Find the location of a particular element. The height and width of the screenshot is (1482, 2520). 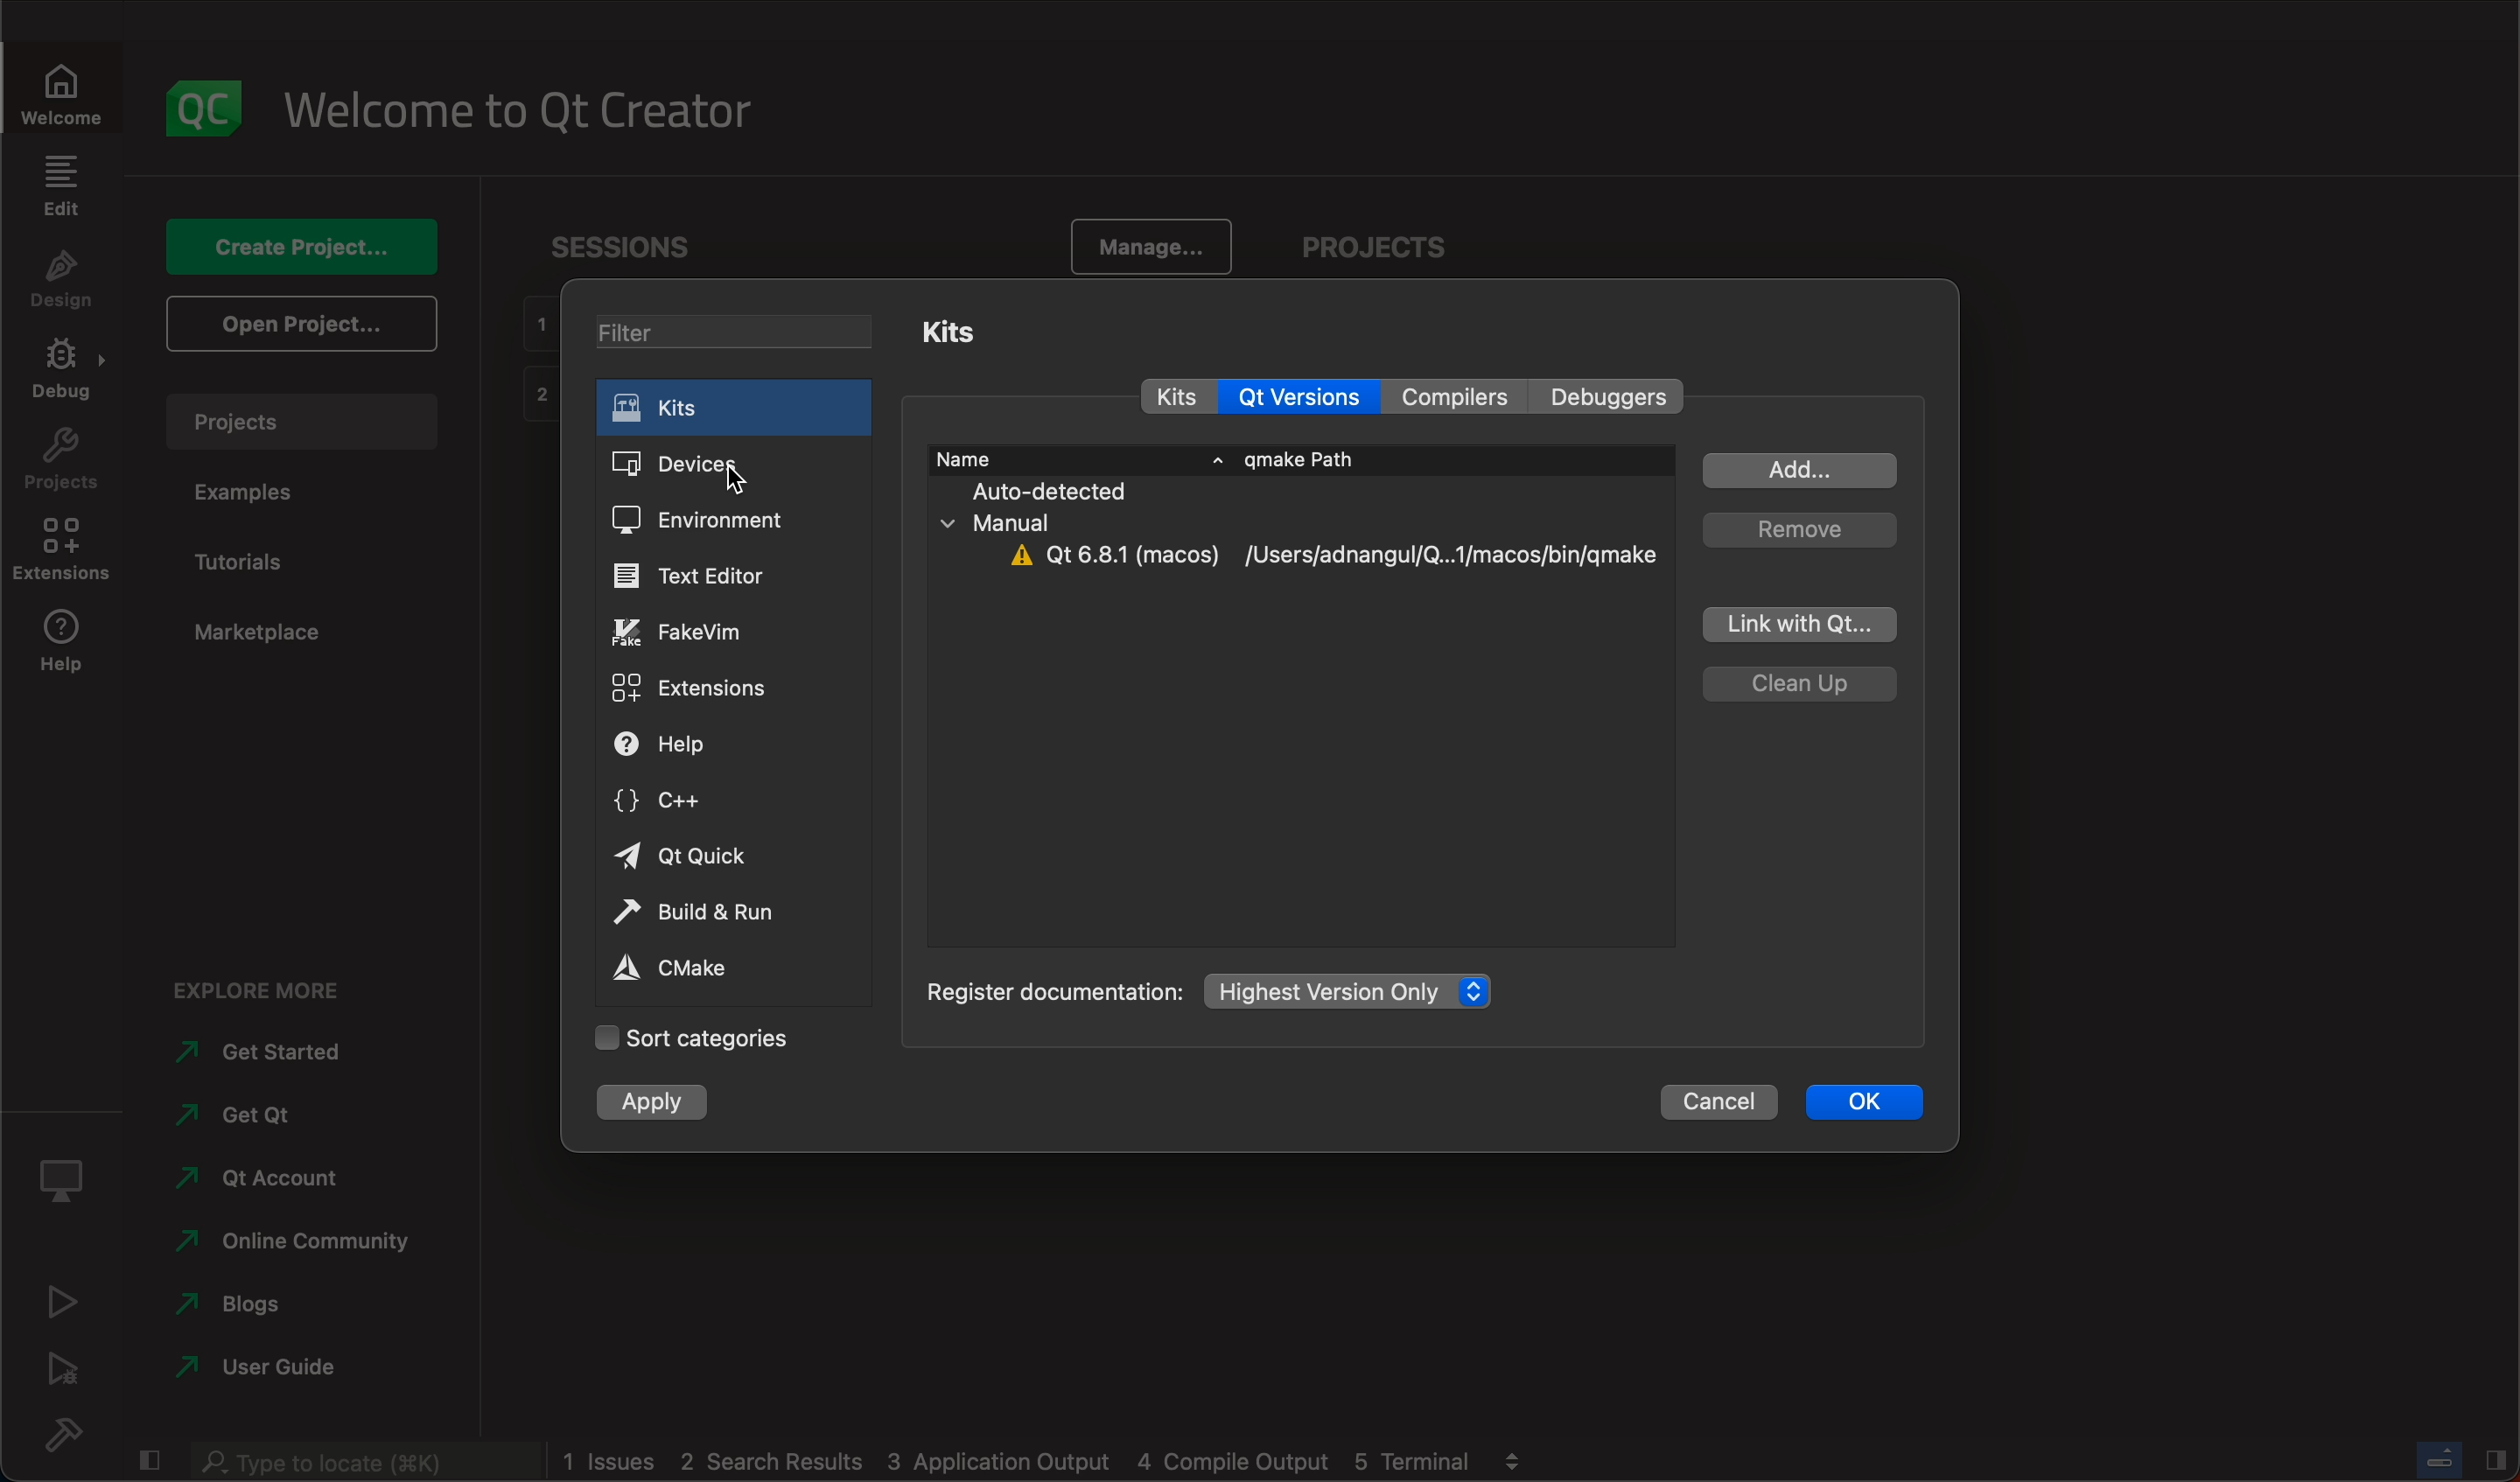

name is located at coordinates (1076, 458).